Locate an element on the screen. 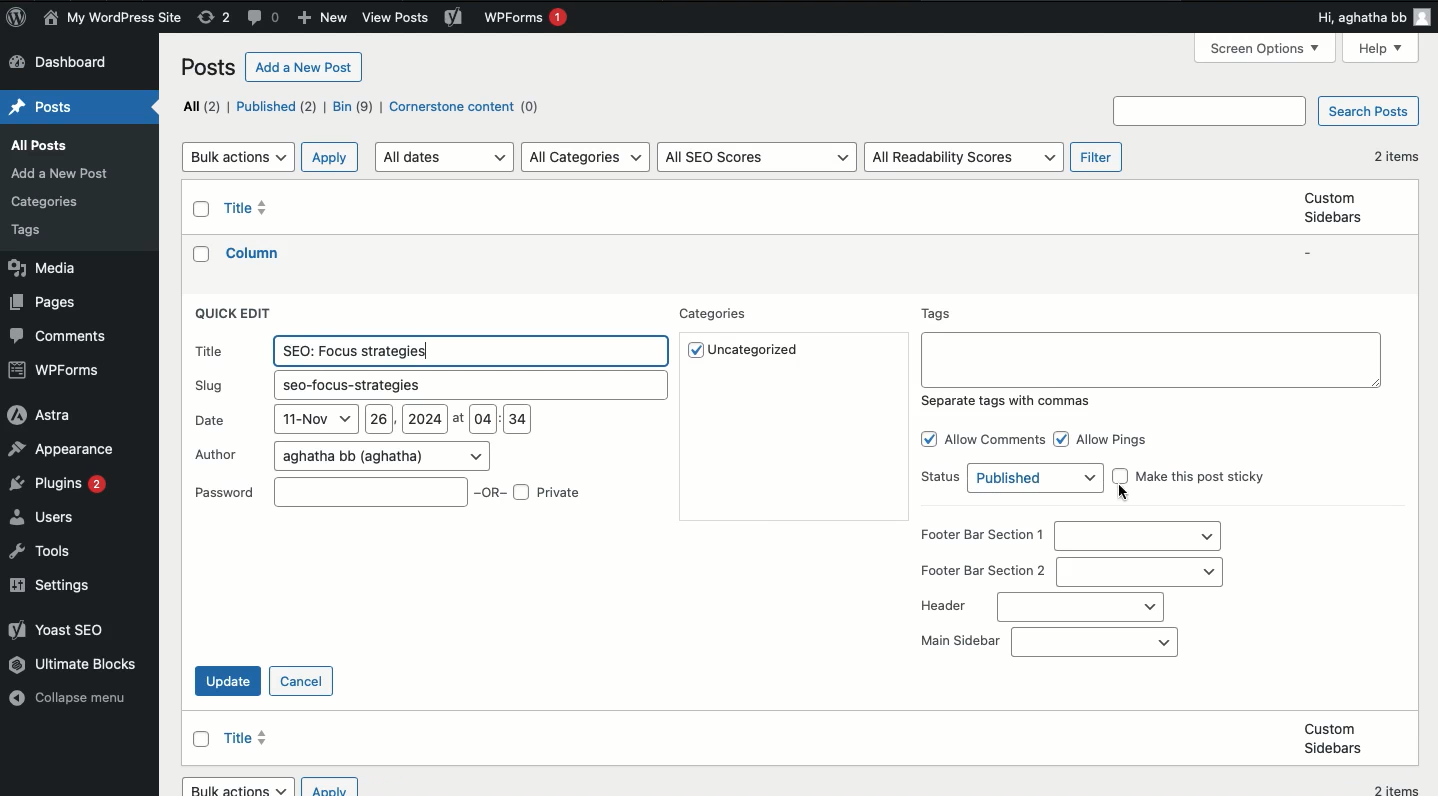  Media is located at coordinates (40, 269).